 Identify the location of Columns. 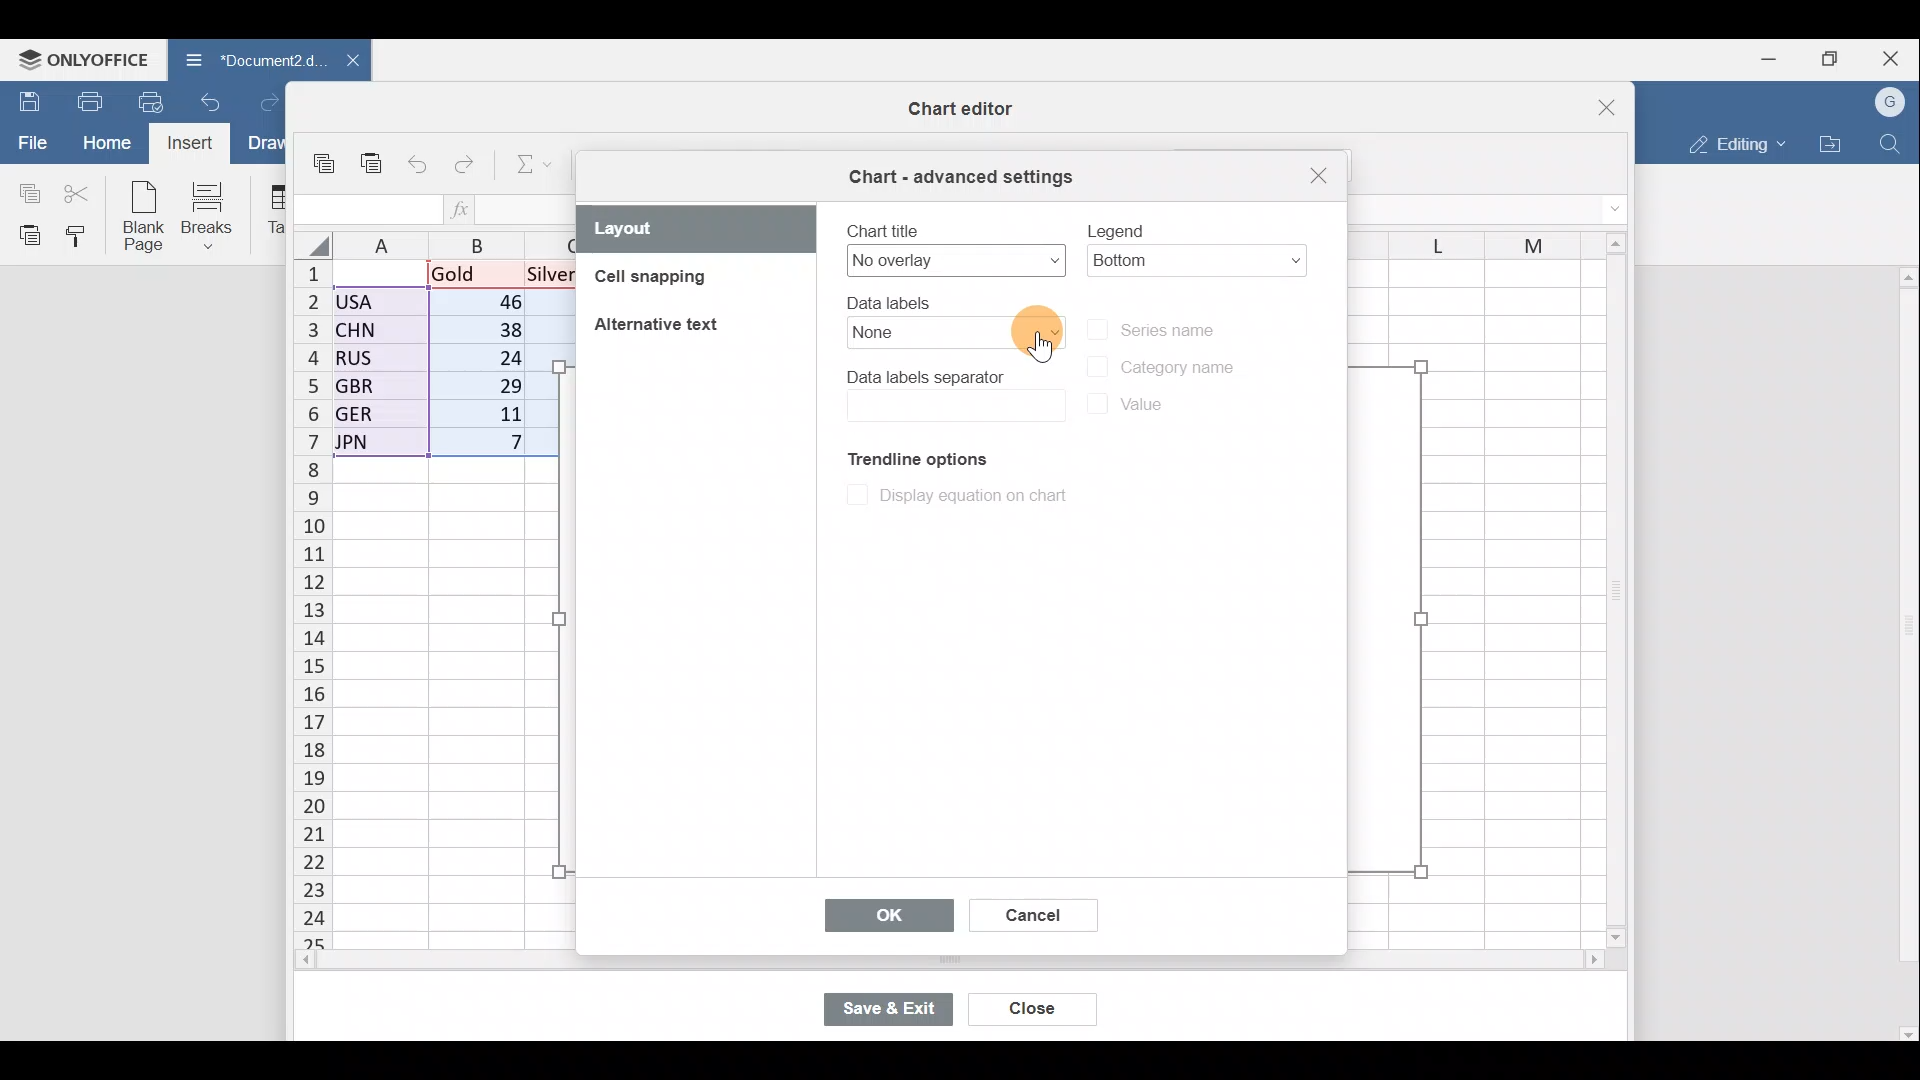
(1462, 240).